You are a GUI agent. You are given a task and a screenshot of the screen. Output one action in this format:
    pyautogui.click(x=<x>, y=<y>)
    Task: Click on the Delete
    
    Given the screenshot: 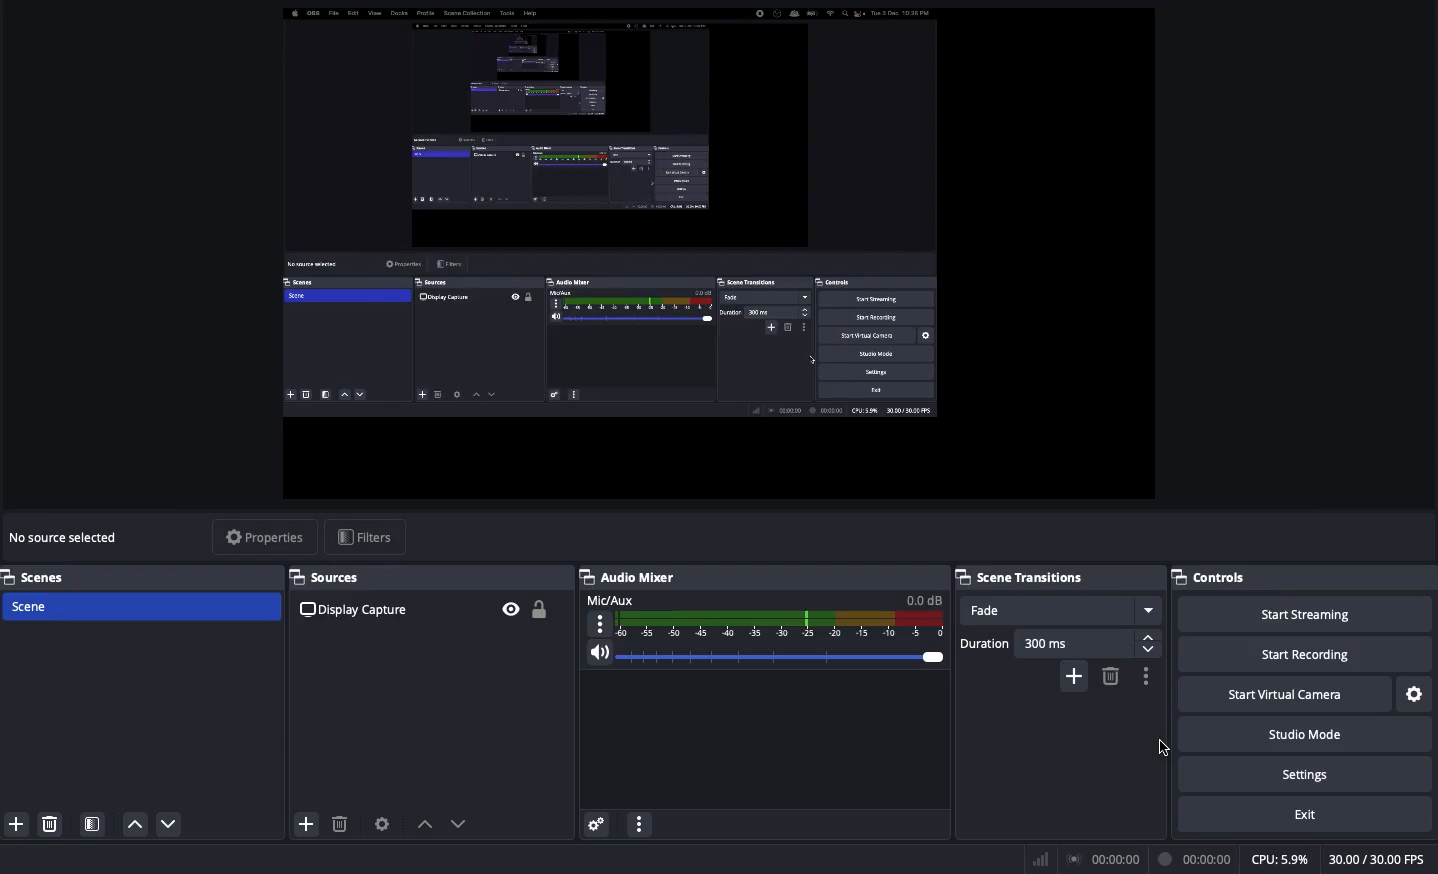 What is the action you would take?
    pyautogui.click(x=342, y=824)
    